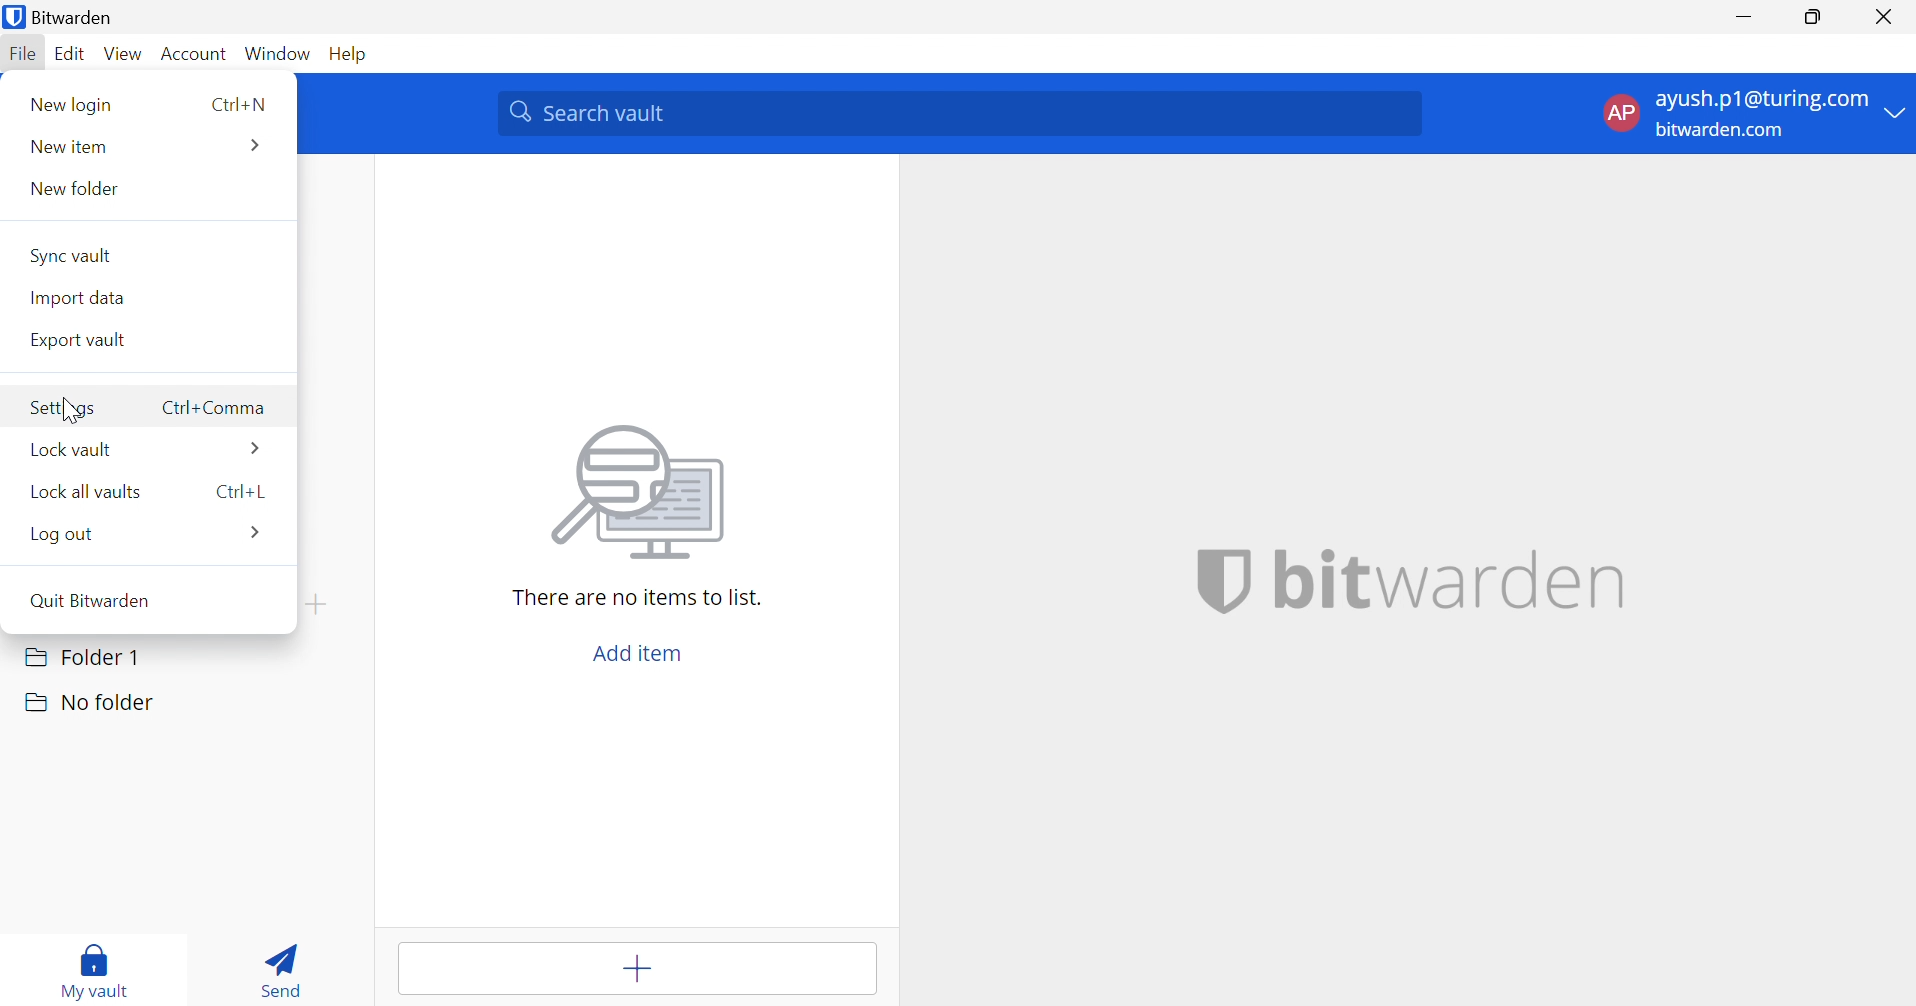  I want to click on C, so click(214, 409).